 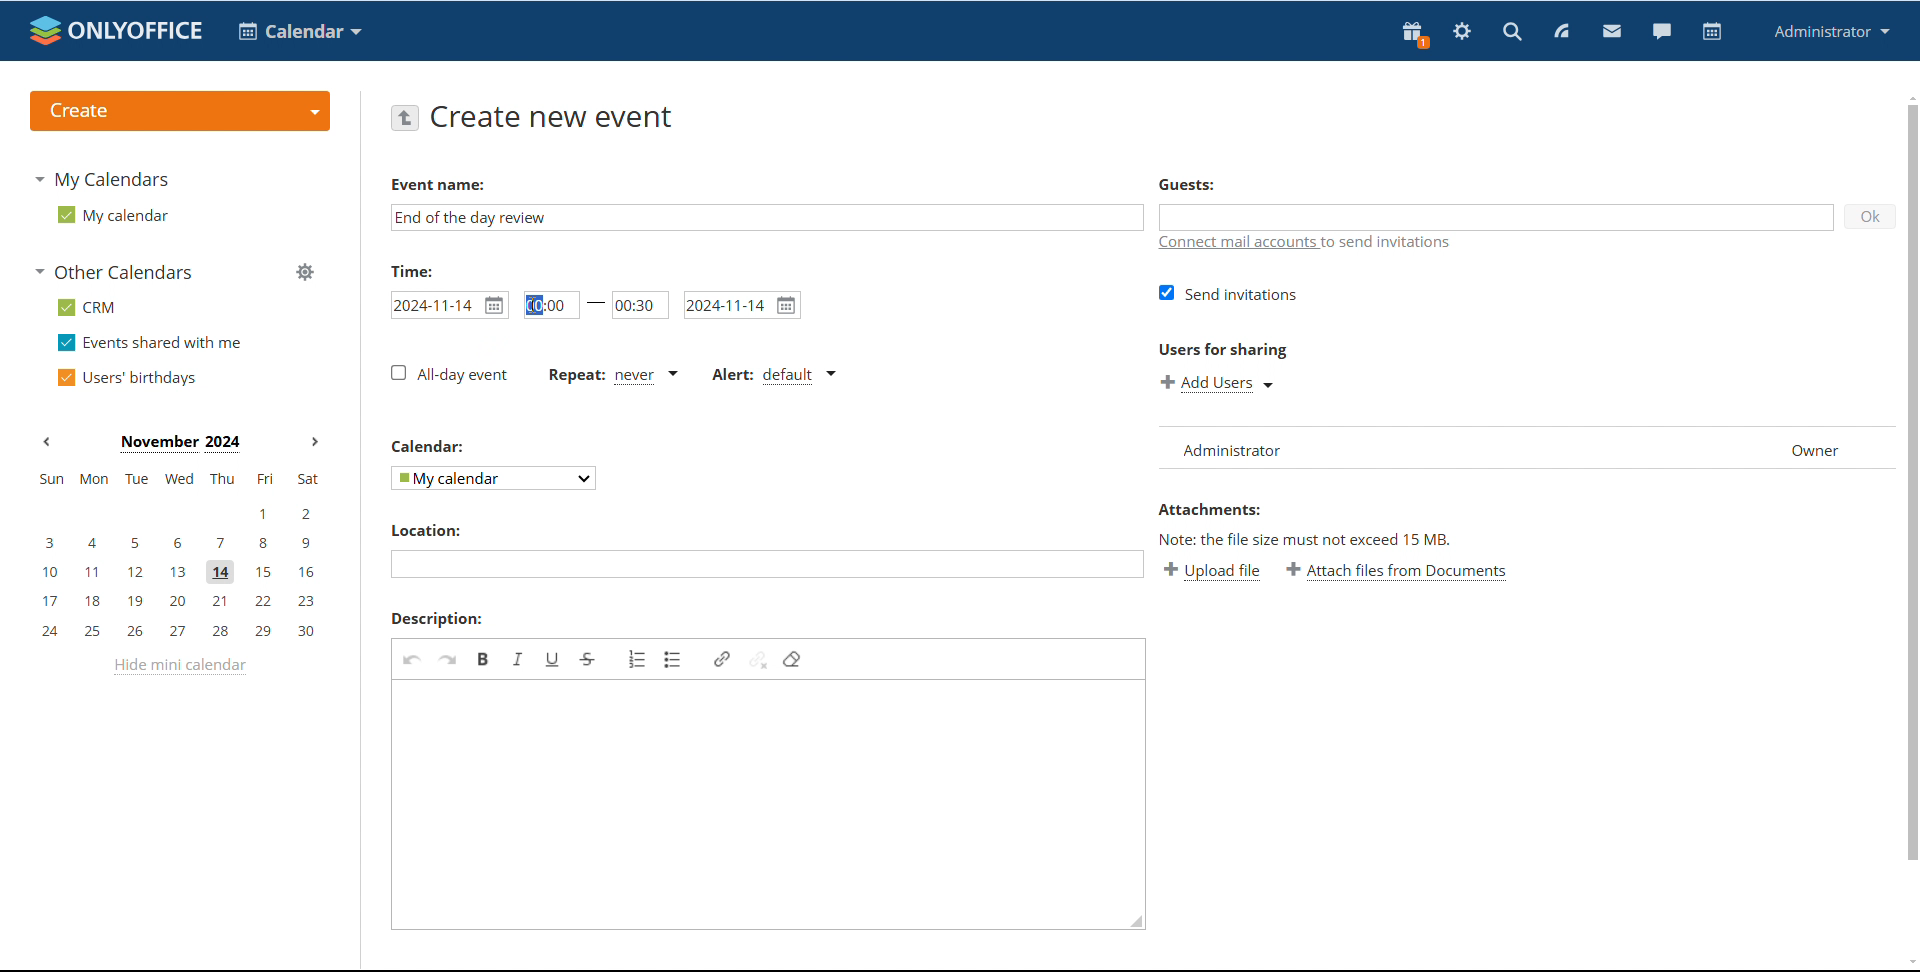 I want to click on mail, so click(x=1612, y=33).